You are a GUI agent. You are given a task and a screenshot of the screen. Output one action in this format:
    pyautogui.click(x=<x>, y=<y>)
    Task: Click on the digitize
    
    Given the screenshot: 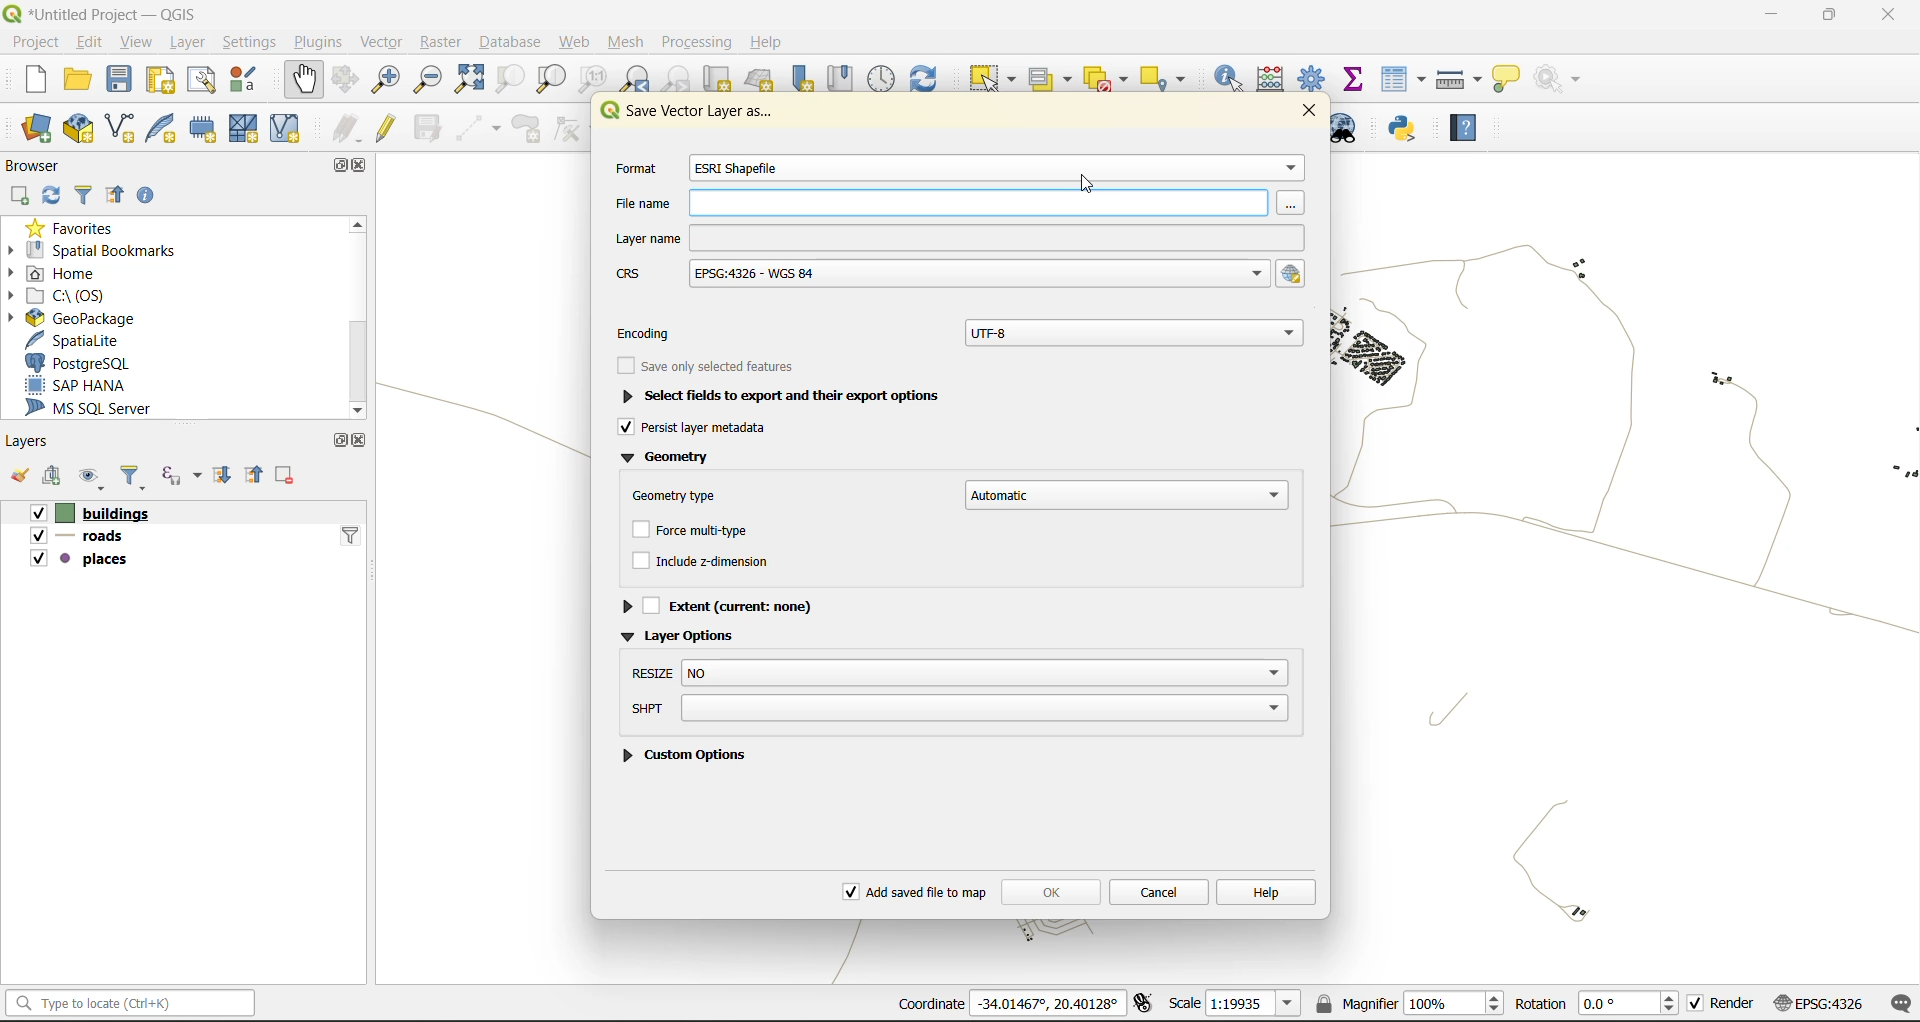 What is the action you would take?
    pyautogui.click(x=479, y=128)
    